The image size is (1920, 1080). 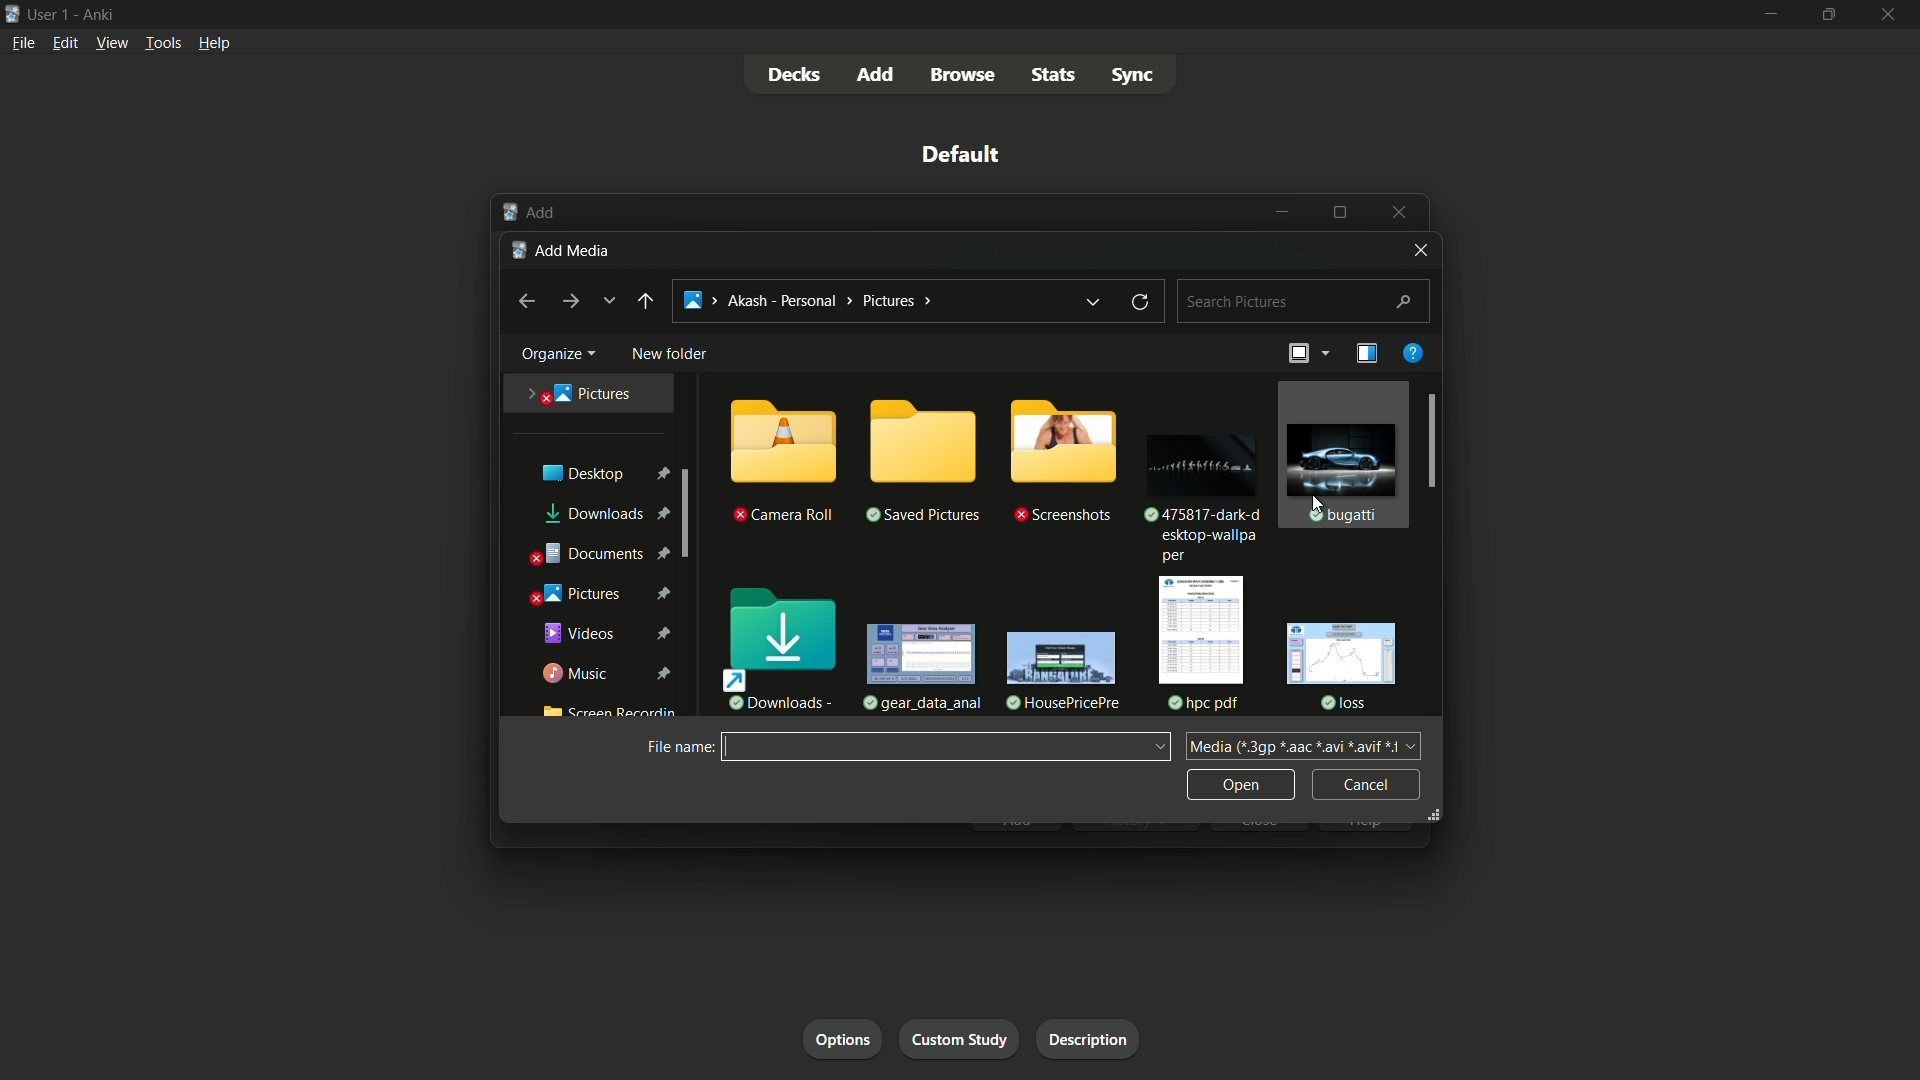 What do you see at coordinates (1084, 1036) in the screenshot?
I see `description` at bounding box center [1084, 1036].